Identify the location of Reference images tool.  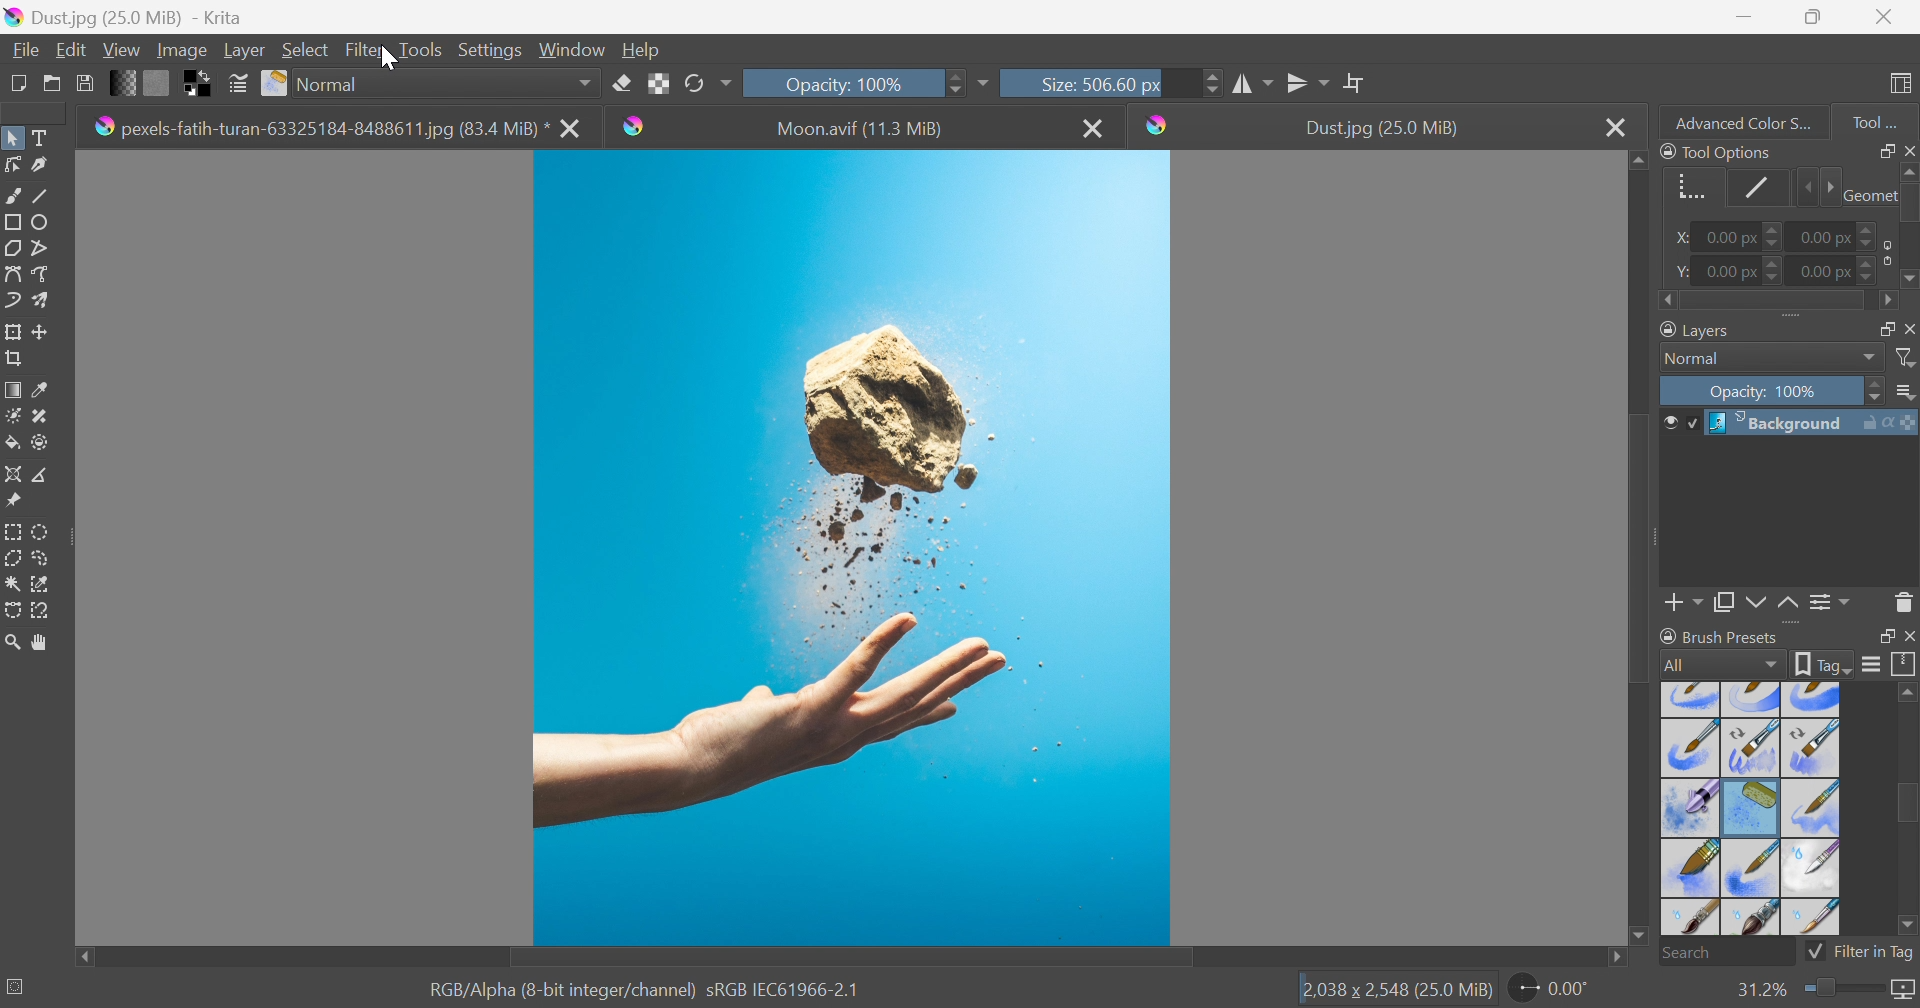
(12, 499).